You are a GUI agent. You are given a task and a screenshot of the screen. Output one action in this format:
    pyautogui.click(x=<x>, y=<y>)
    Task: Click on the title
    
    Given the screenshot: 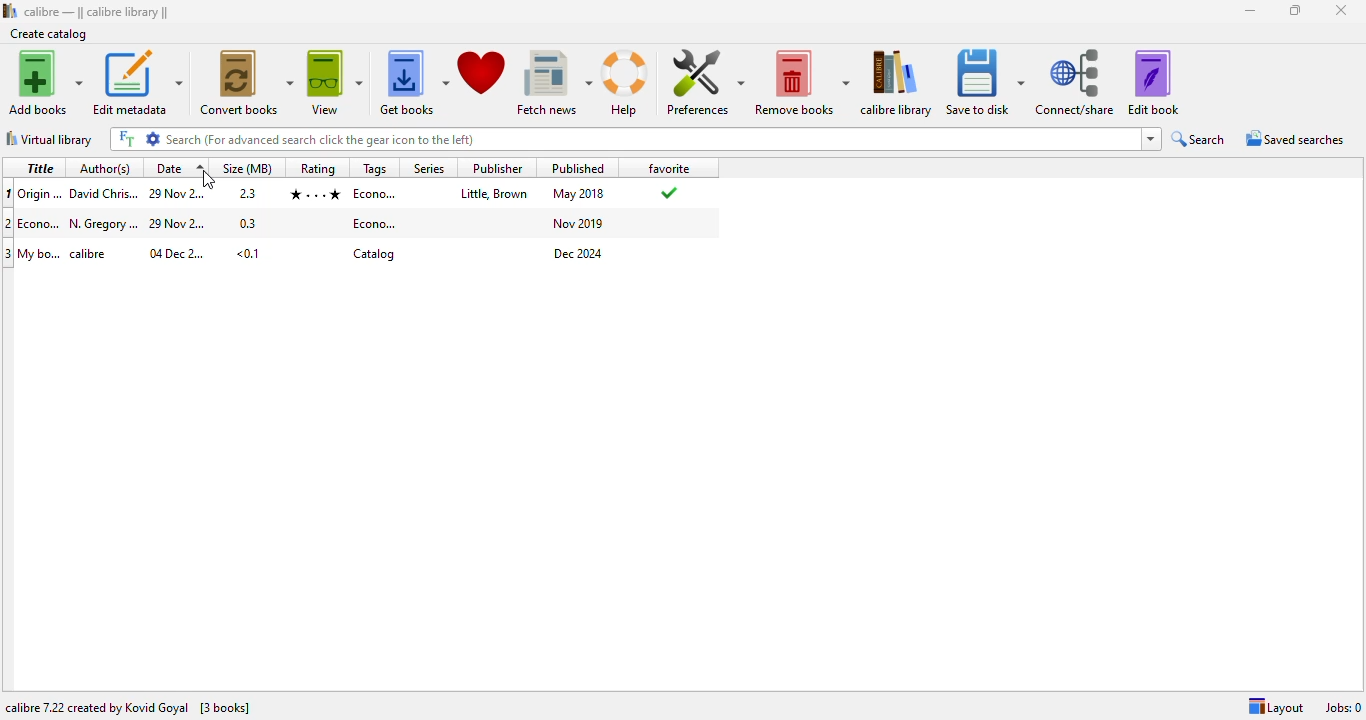 What is the action you would take?
    pyautogui.click(x=40, y=253)
    